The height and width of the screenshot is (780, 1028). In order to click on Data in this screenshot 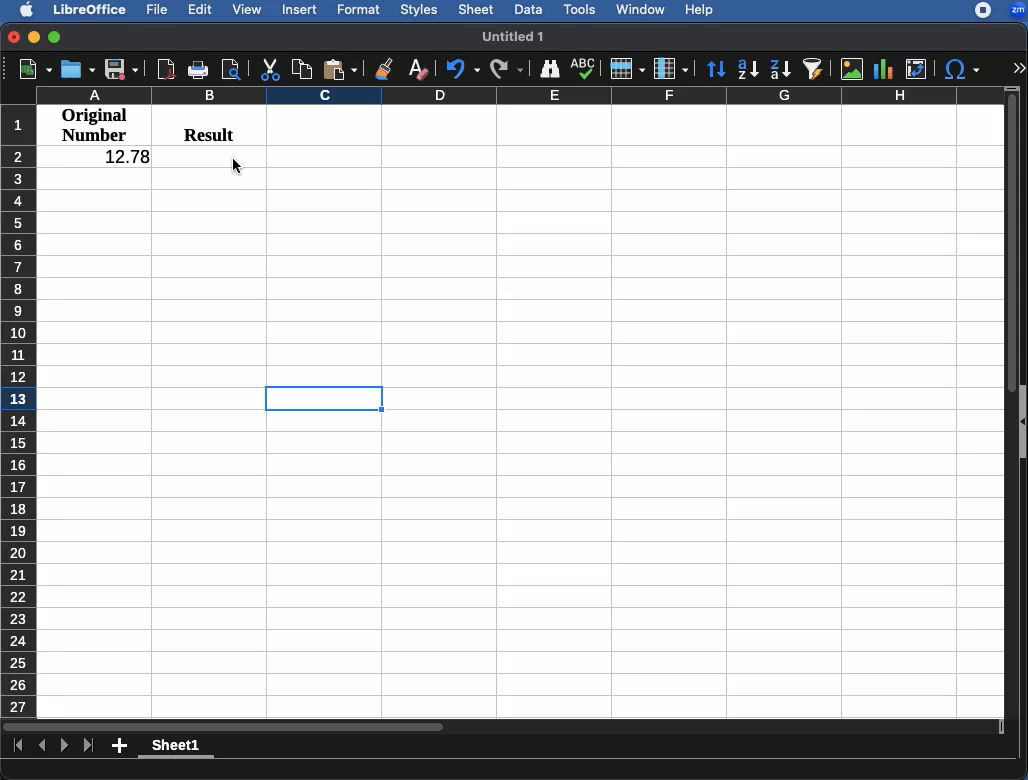, I will do `click(527, 8)`.